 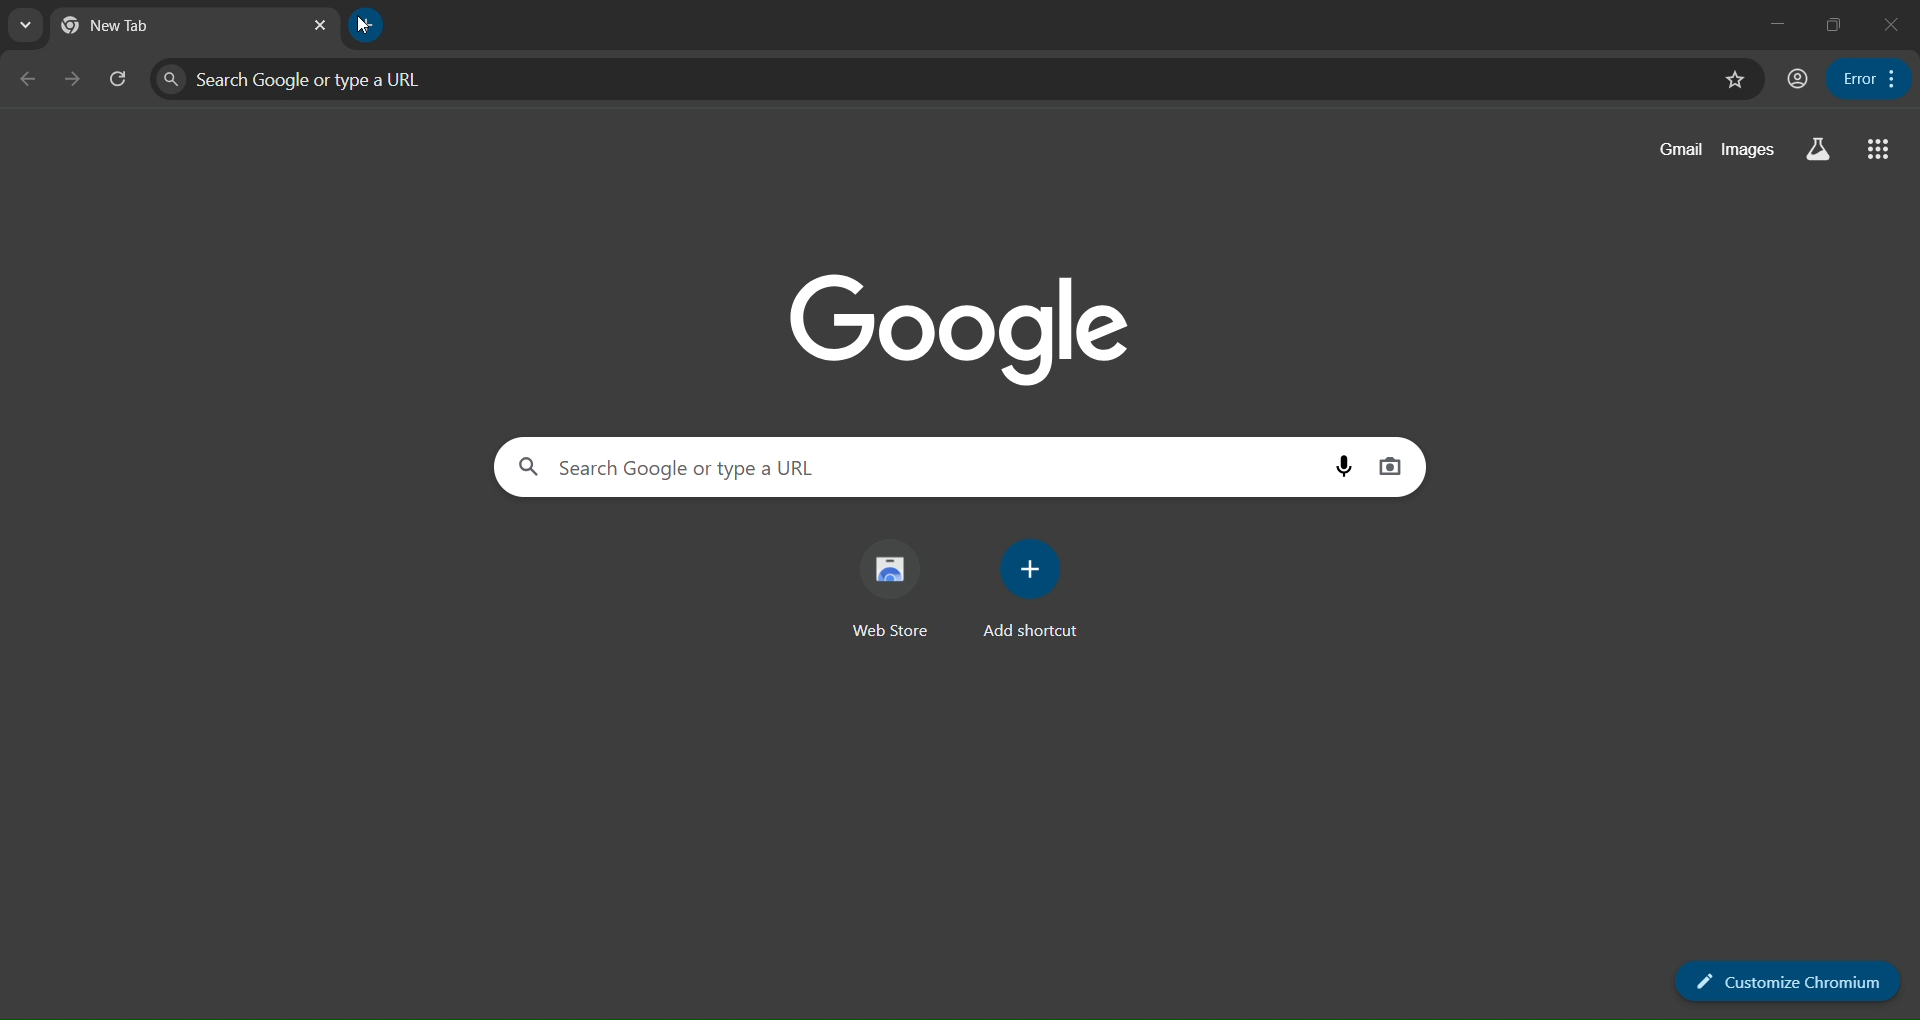 What do you see at coordinates (1388, 467) in the screenshot?
I see `google lens` at bounding box center [1388, 467].